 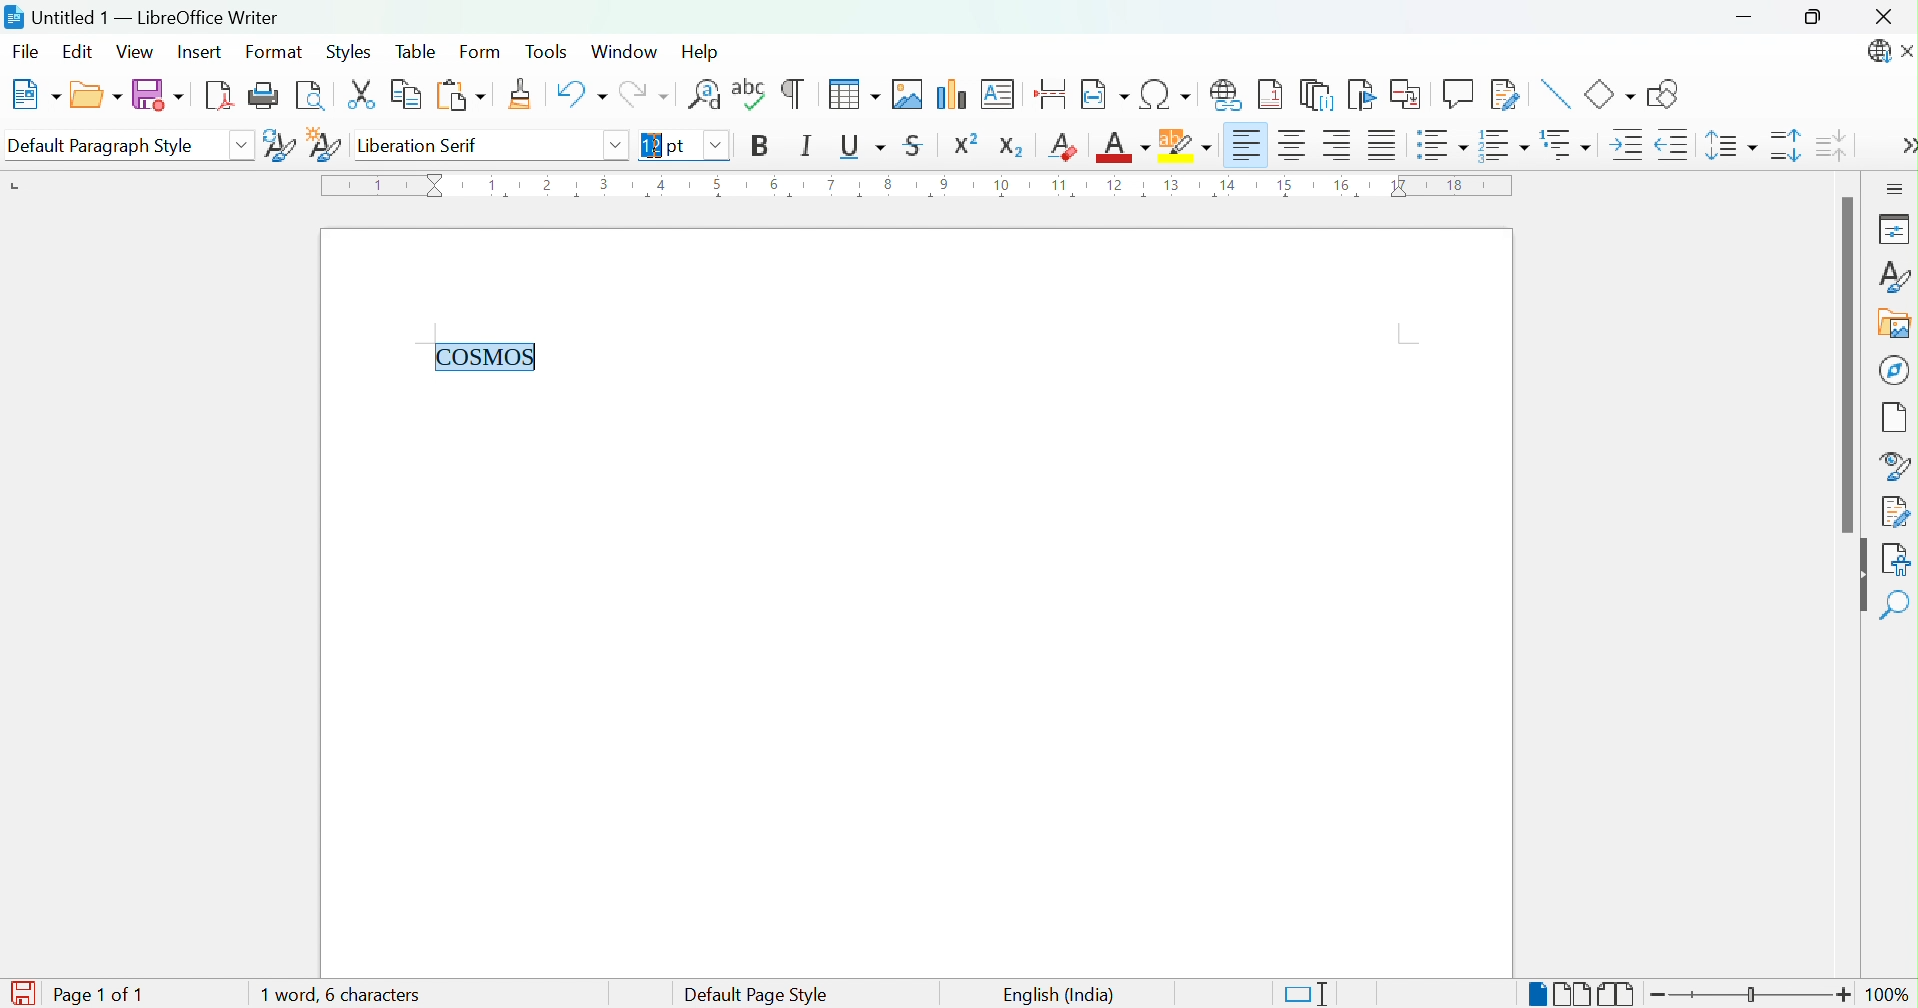 I want to click on Undo, so click(x=578, y=95).